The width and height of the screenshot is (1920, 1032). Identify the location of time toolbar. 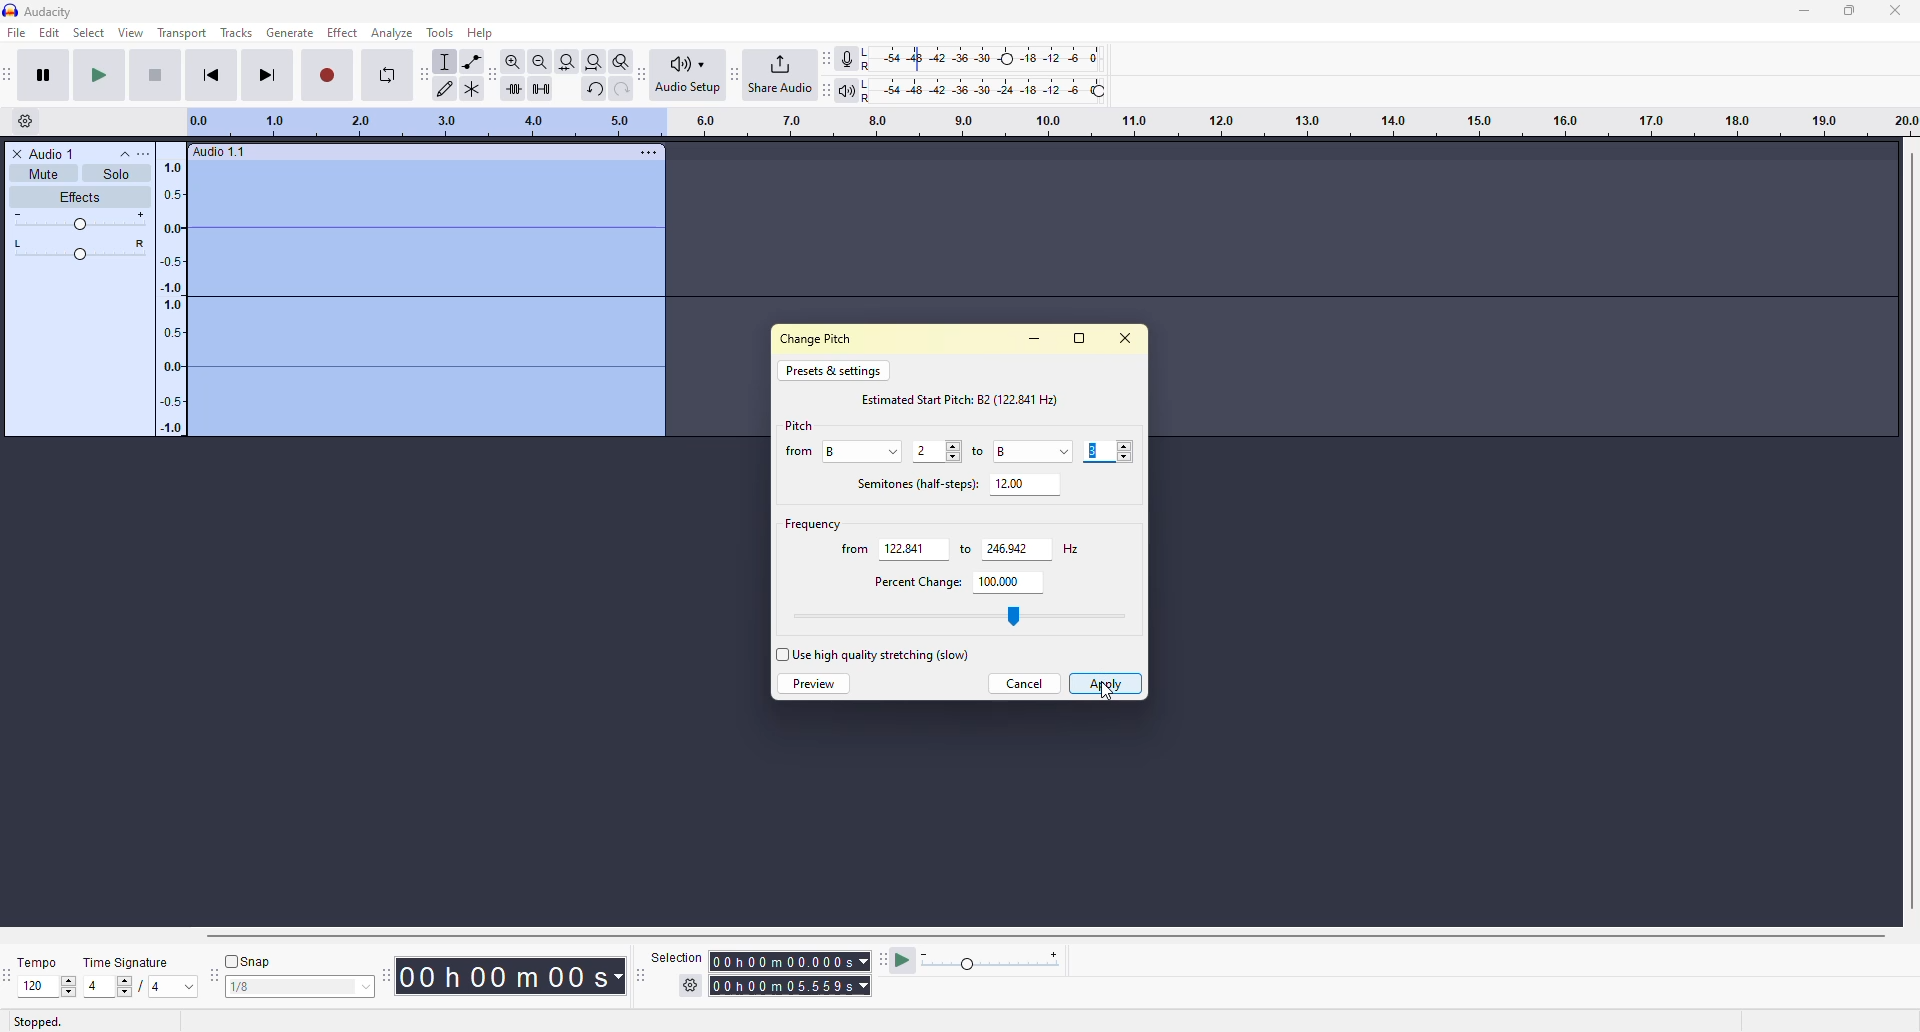
(390, 973).